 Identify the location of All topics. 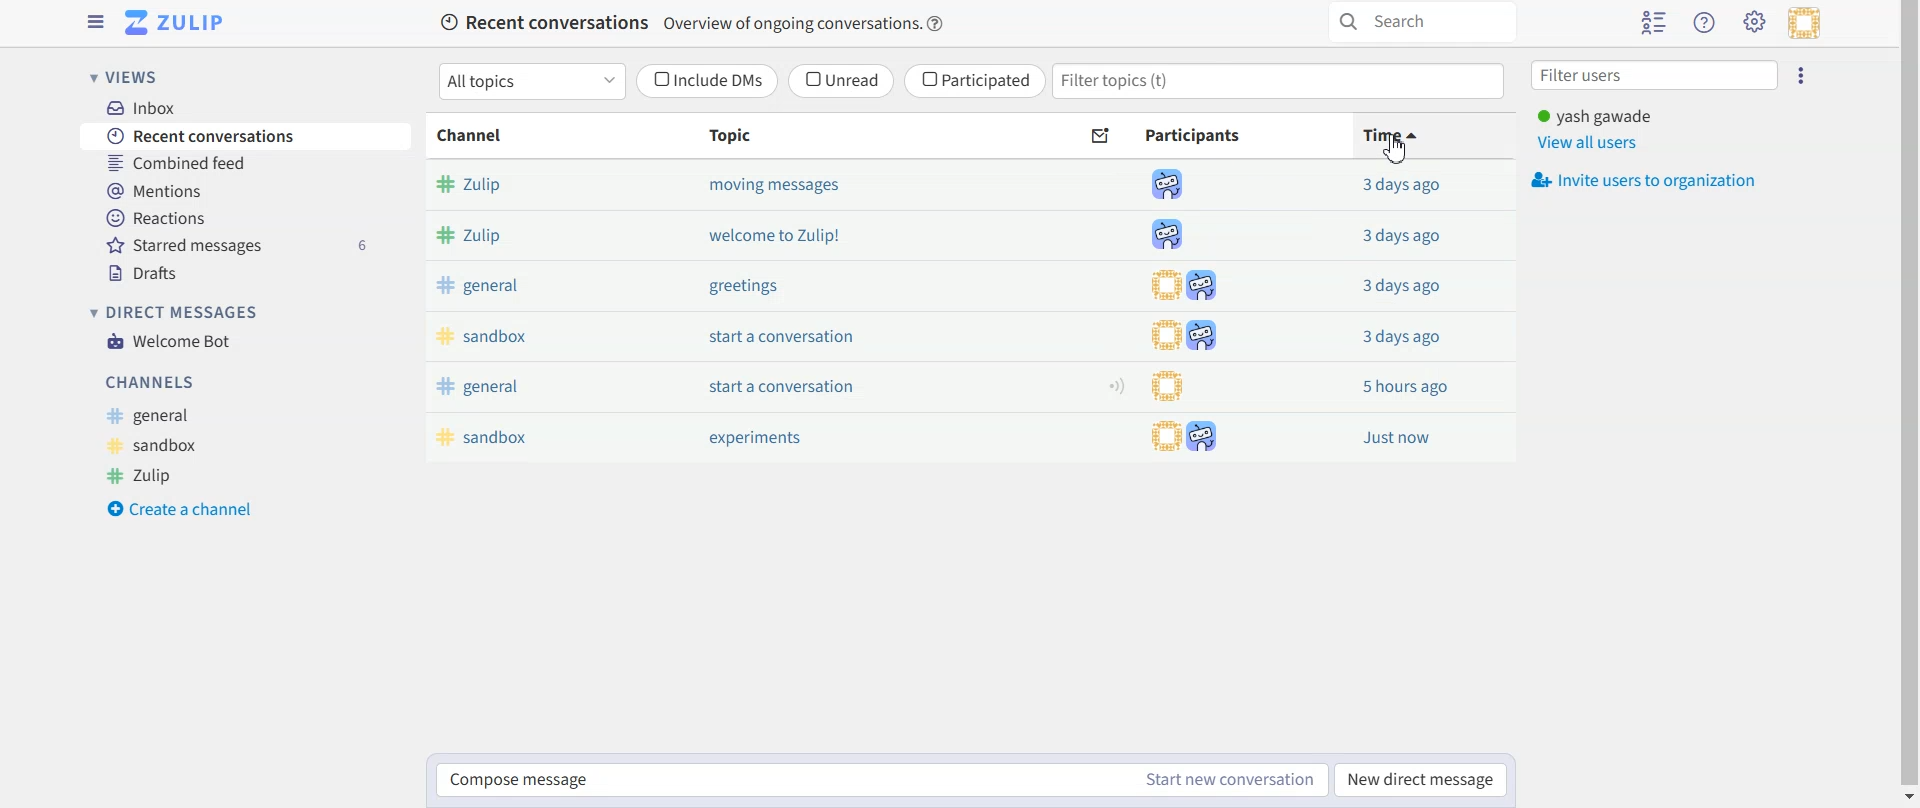
(531, 81).